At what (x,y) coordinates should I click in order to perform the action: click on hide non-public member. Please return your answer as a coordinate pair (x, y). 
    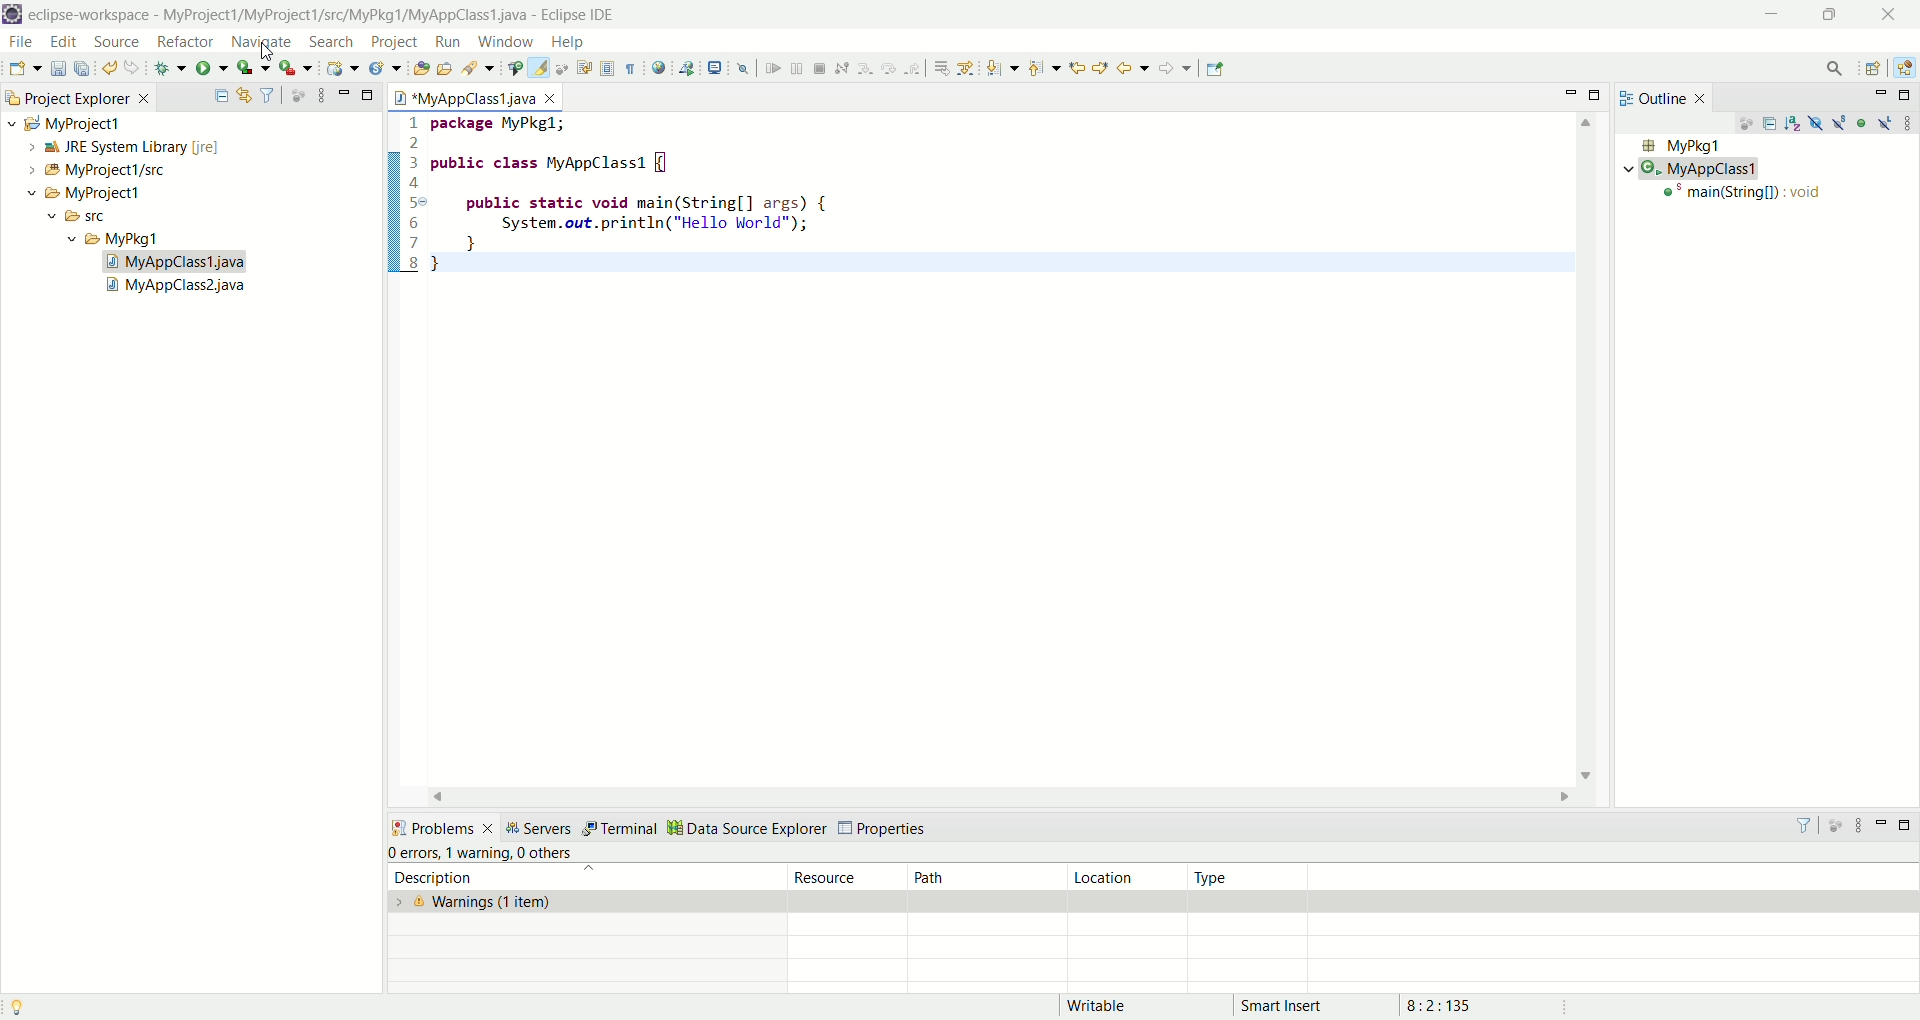
    Looking at the image, I should click on (1863, 122).